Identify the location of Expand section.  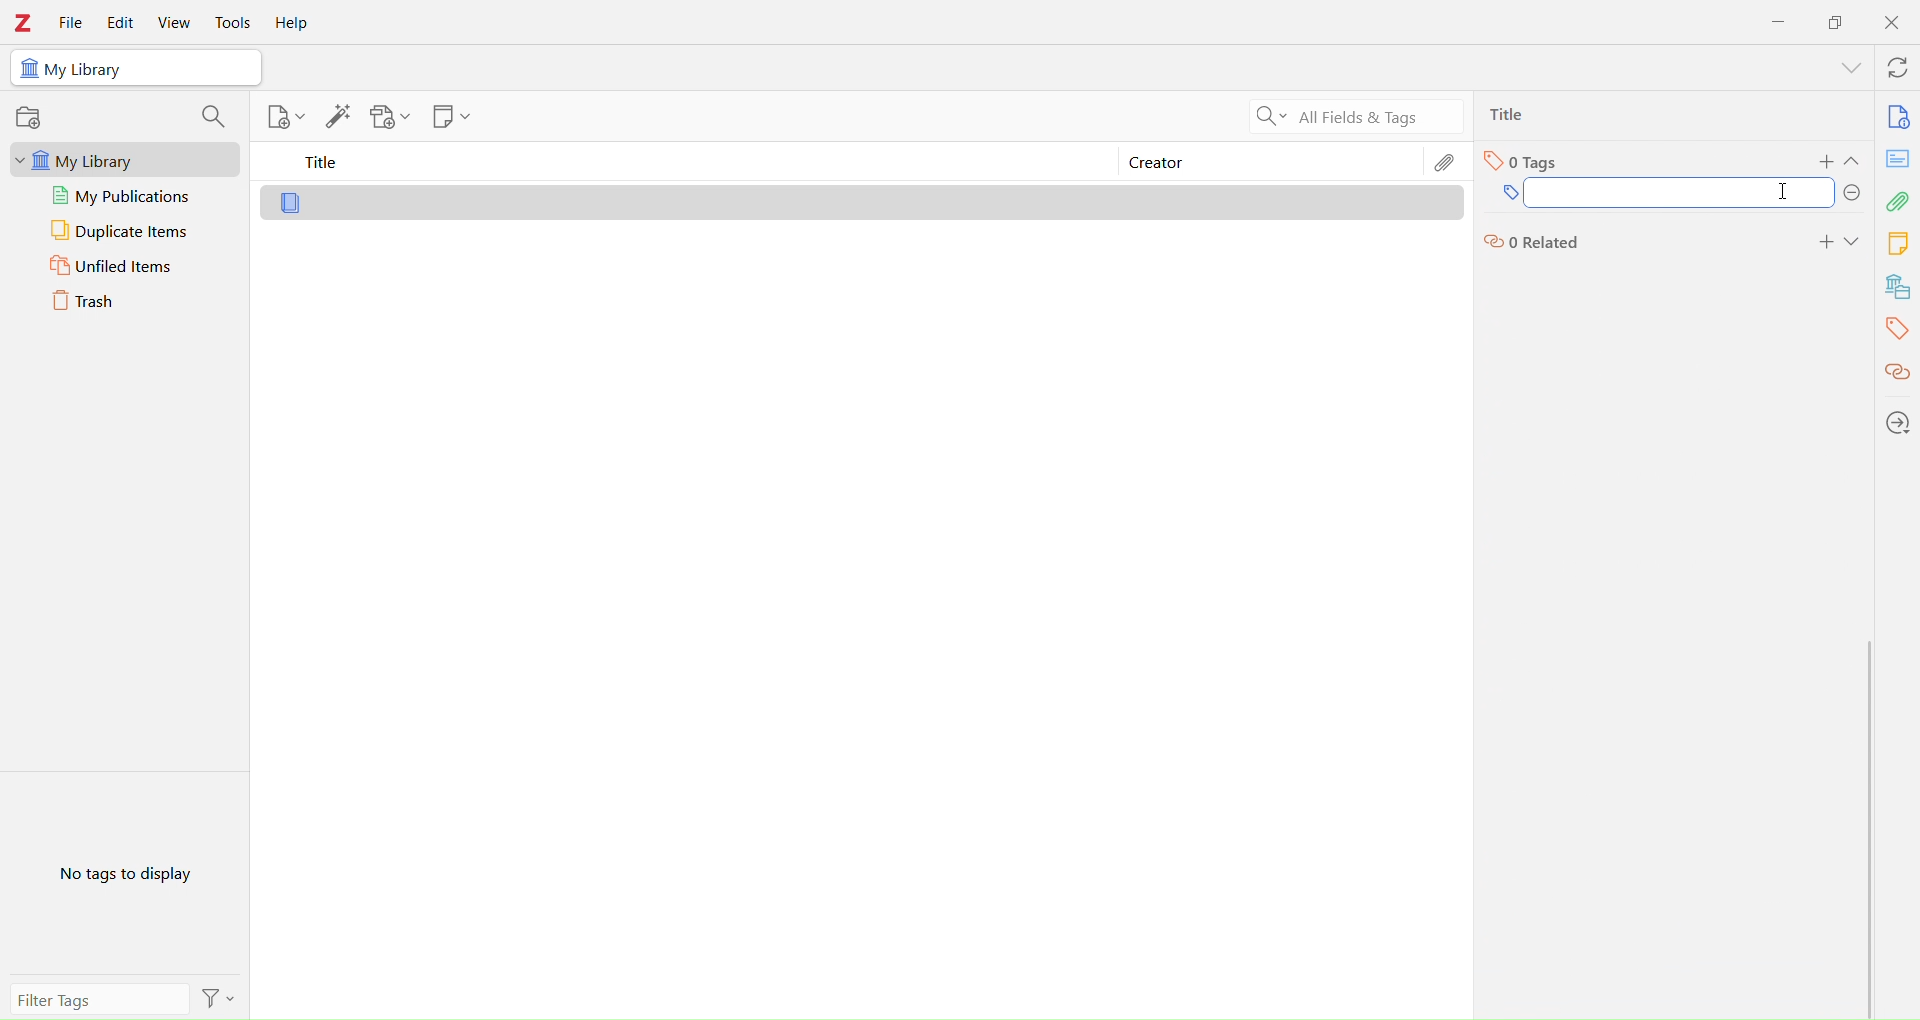
(1856, 168).